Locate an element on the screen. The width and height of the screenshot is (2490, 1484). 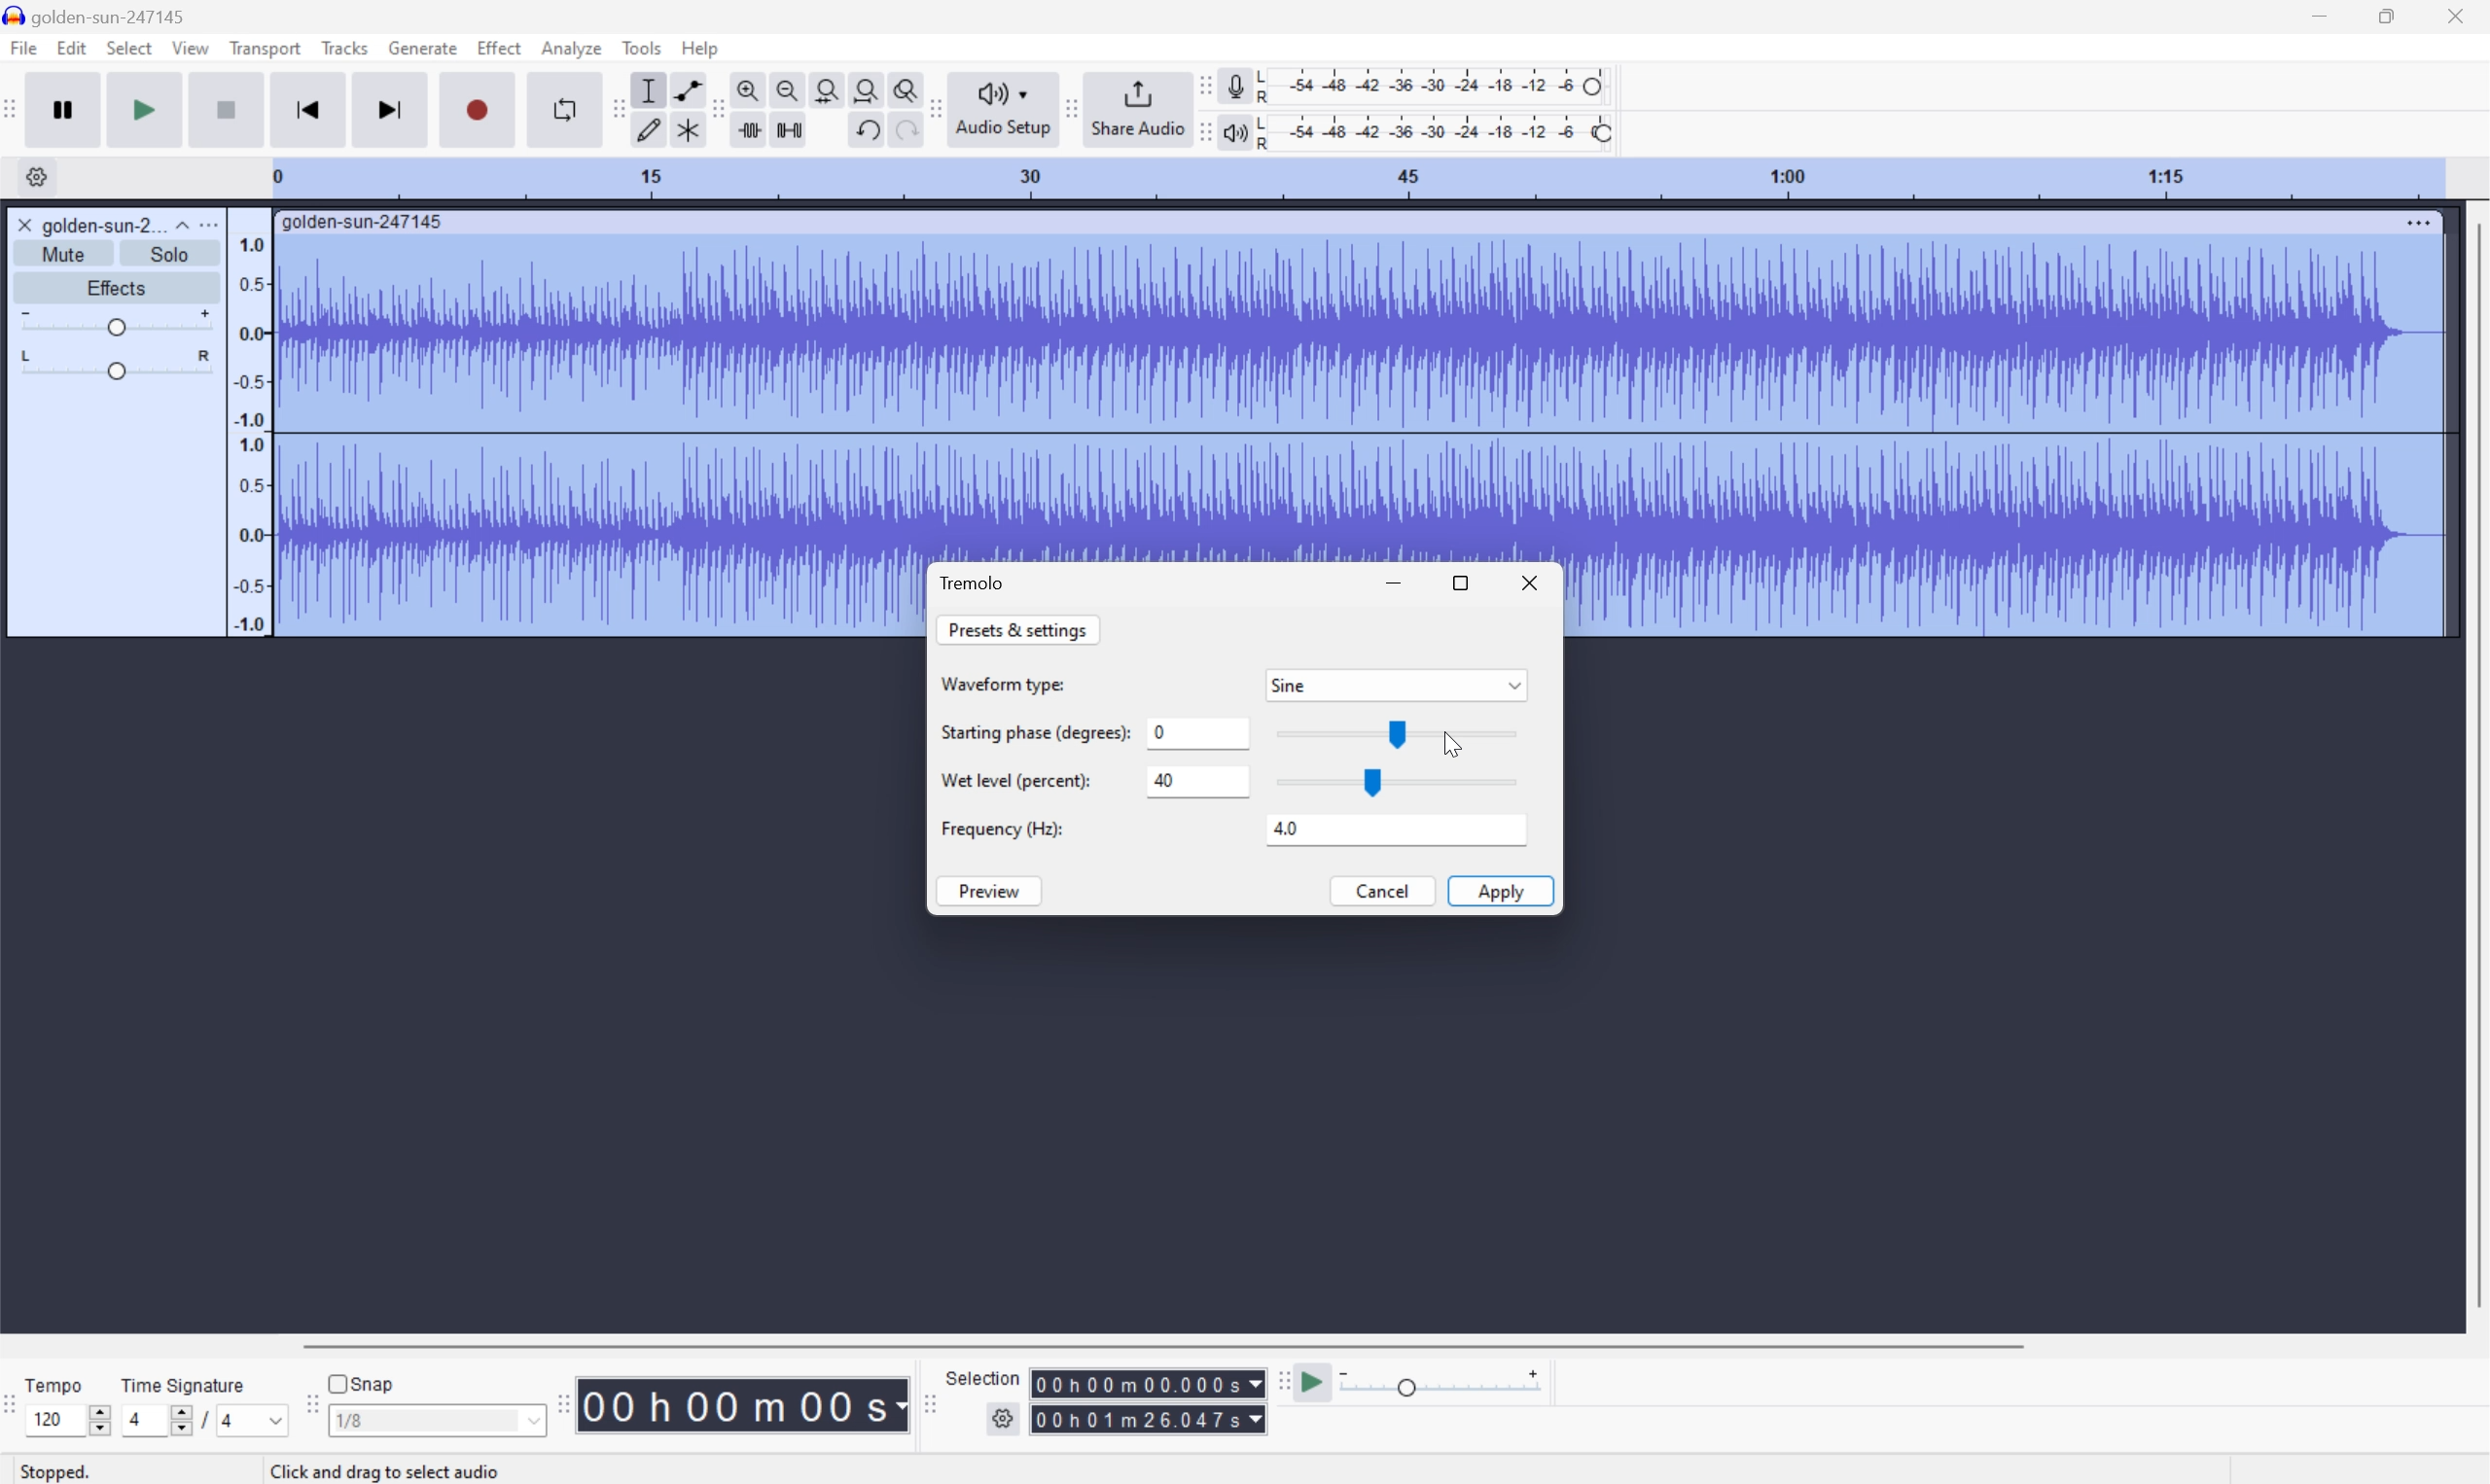
Transport is located at coordinates (265, 47).